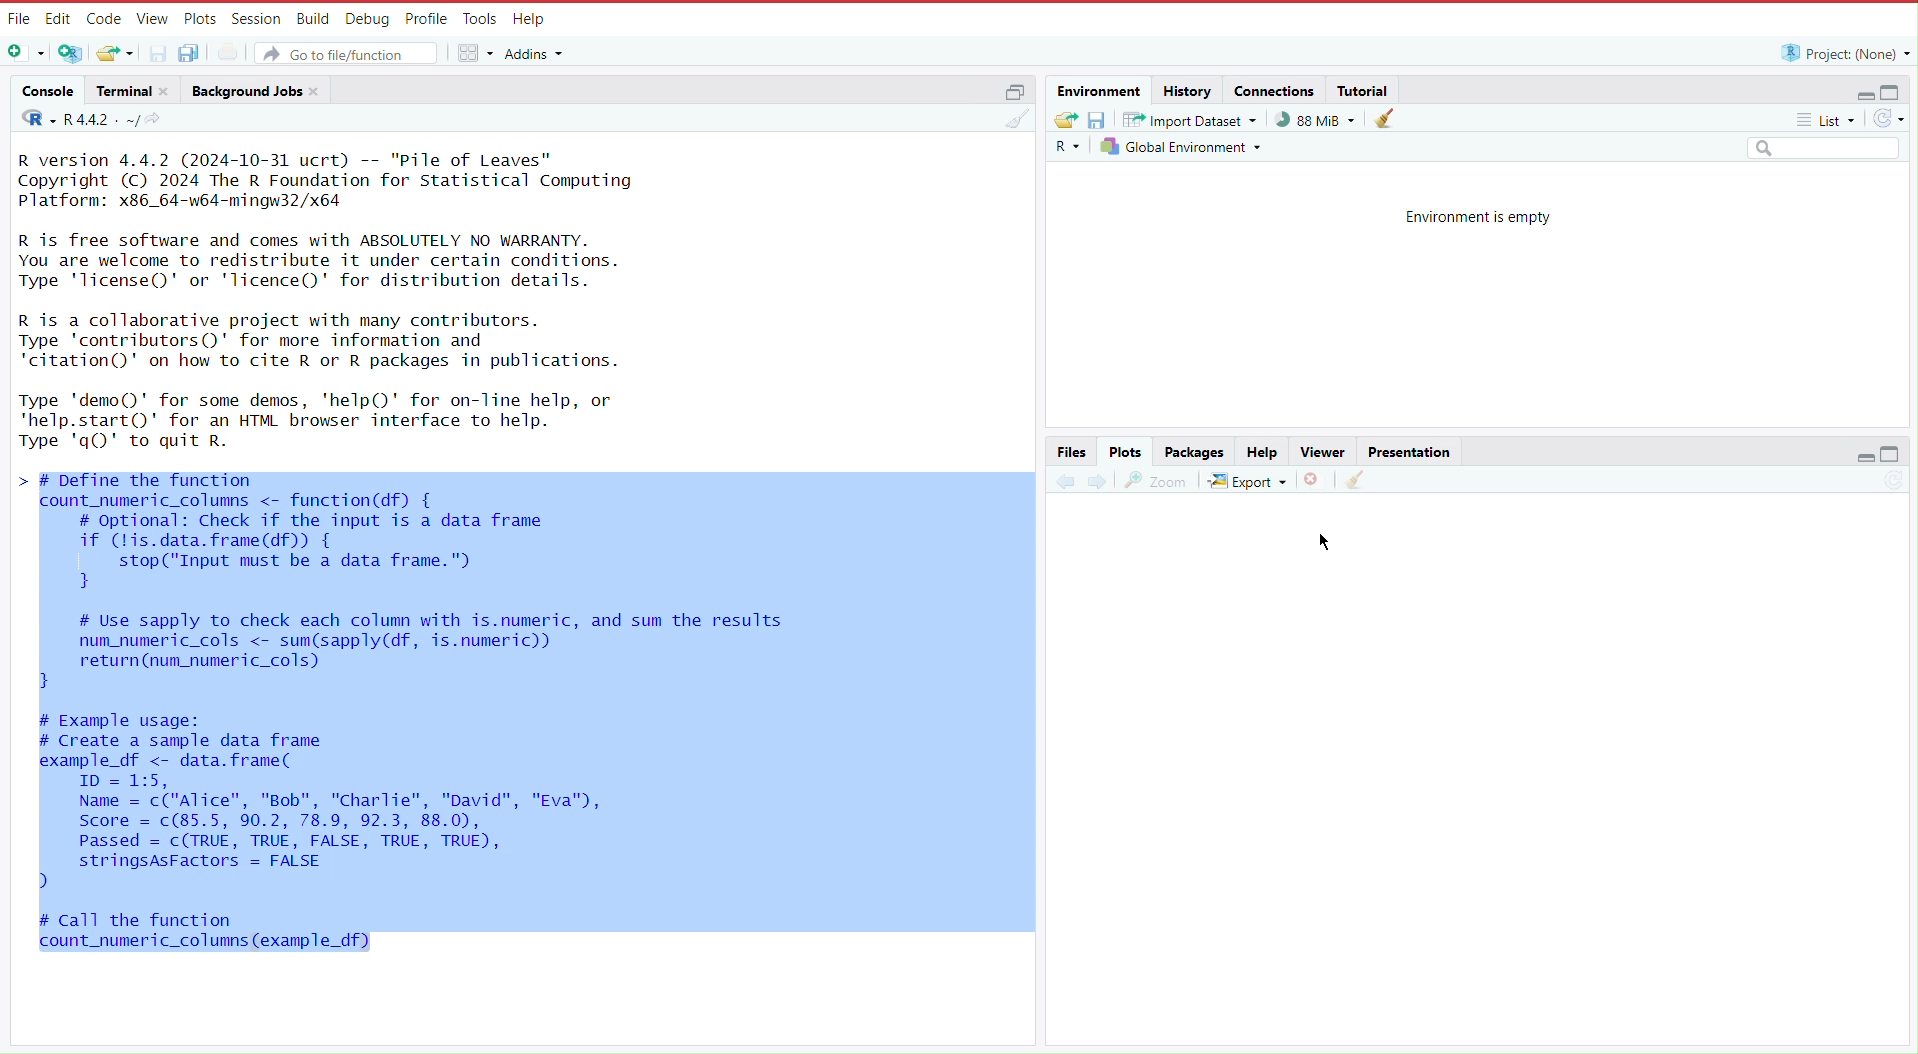 The width and height of the screenshot is (1918, 1054). Describe the element at coordinates (1390, 119) in the screenshot. I see `Clear console (Ctrl +L)` at that location.